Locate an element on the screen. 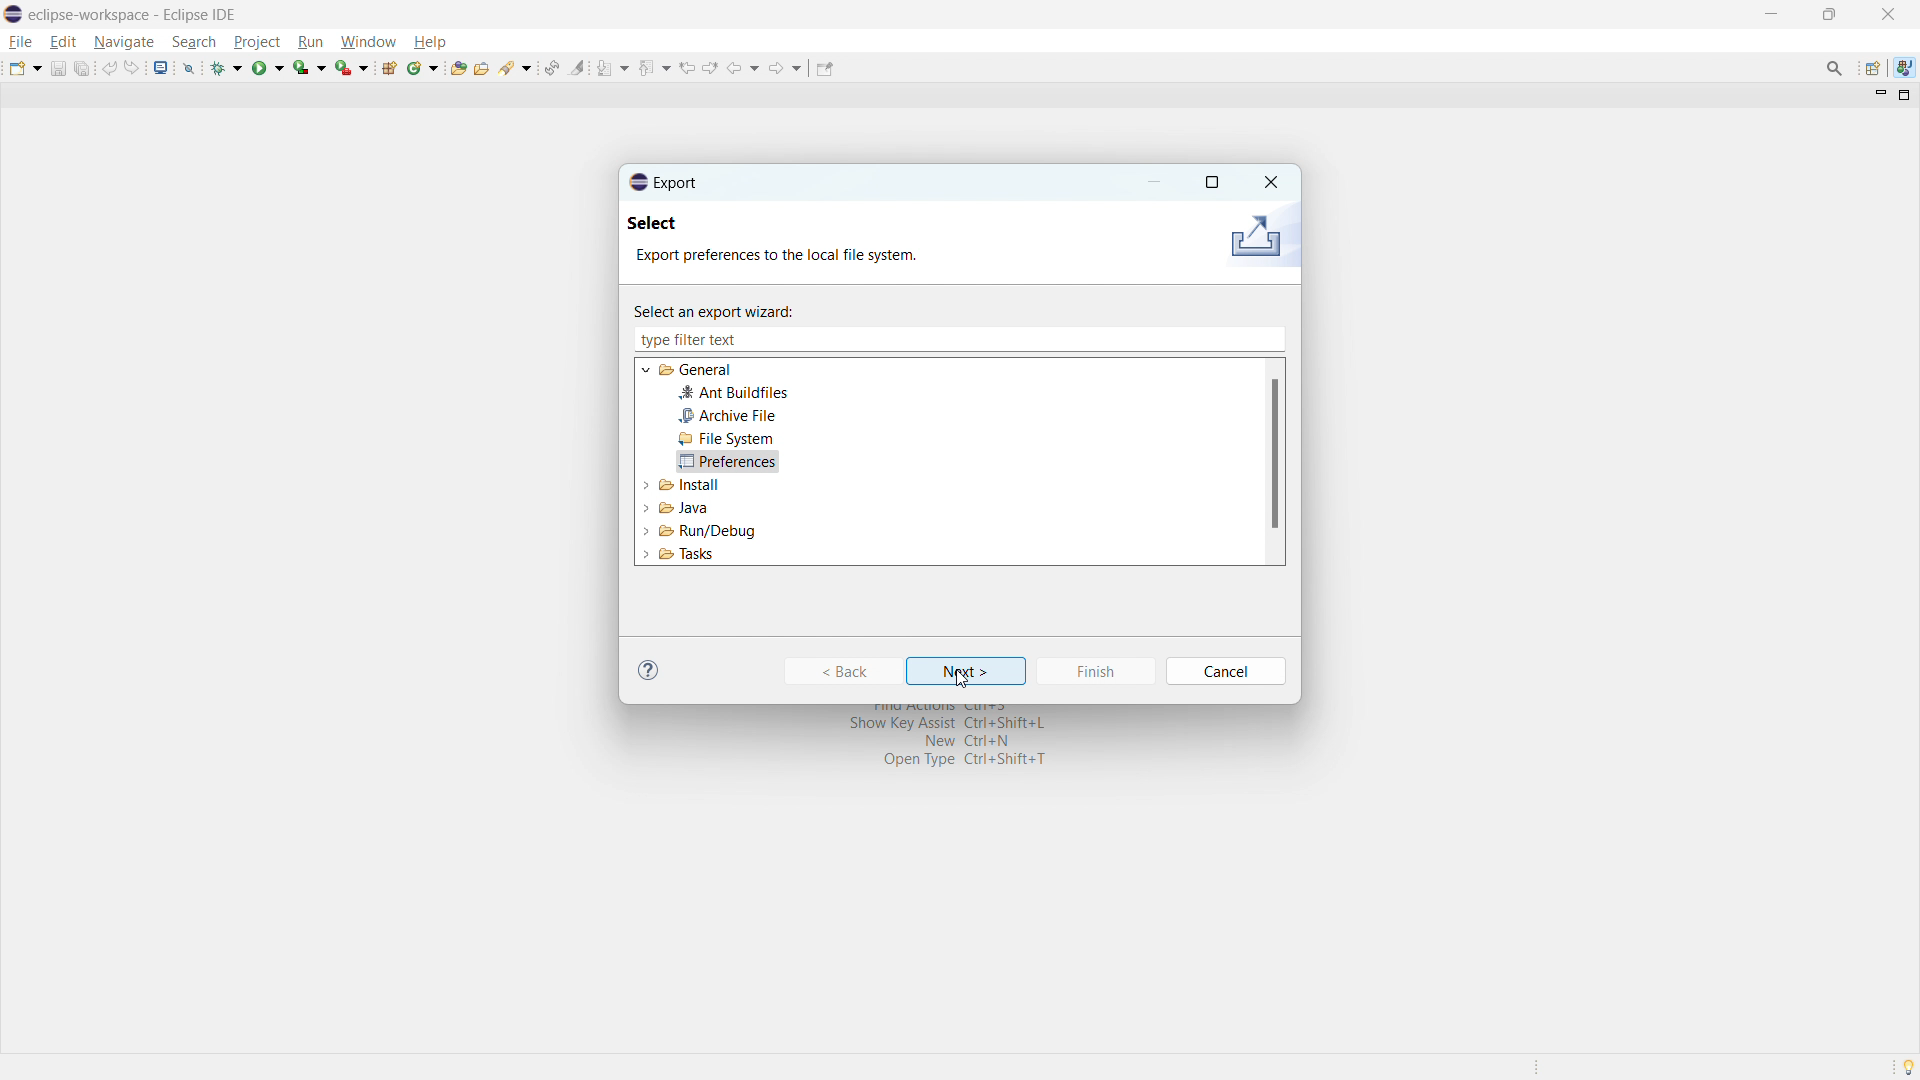 Image resolution: width=1920 pixels, height=1080 pixels. Tip of the day is located at coordinates (1907, 1065).